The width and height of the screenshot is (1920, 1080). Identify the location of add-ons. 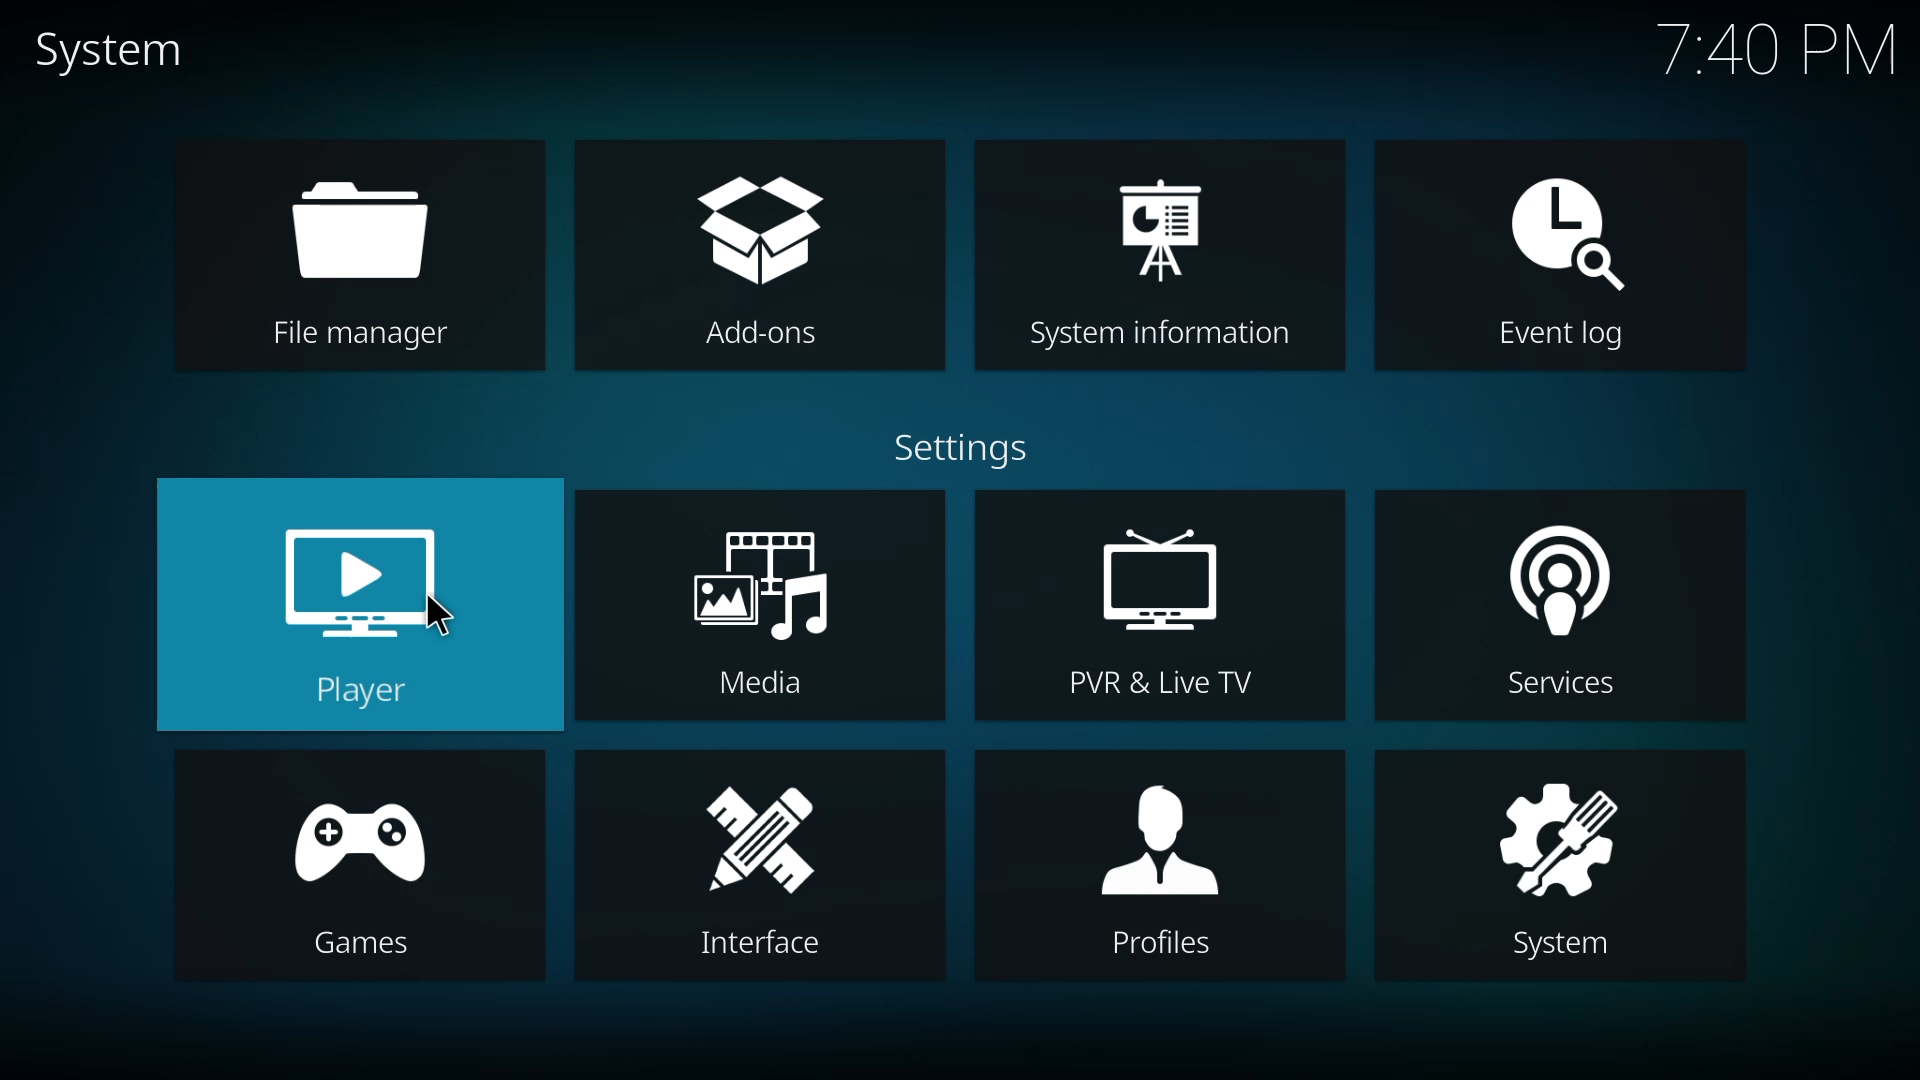
(760, 248).